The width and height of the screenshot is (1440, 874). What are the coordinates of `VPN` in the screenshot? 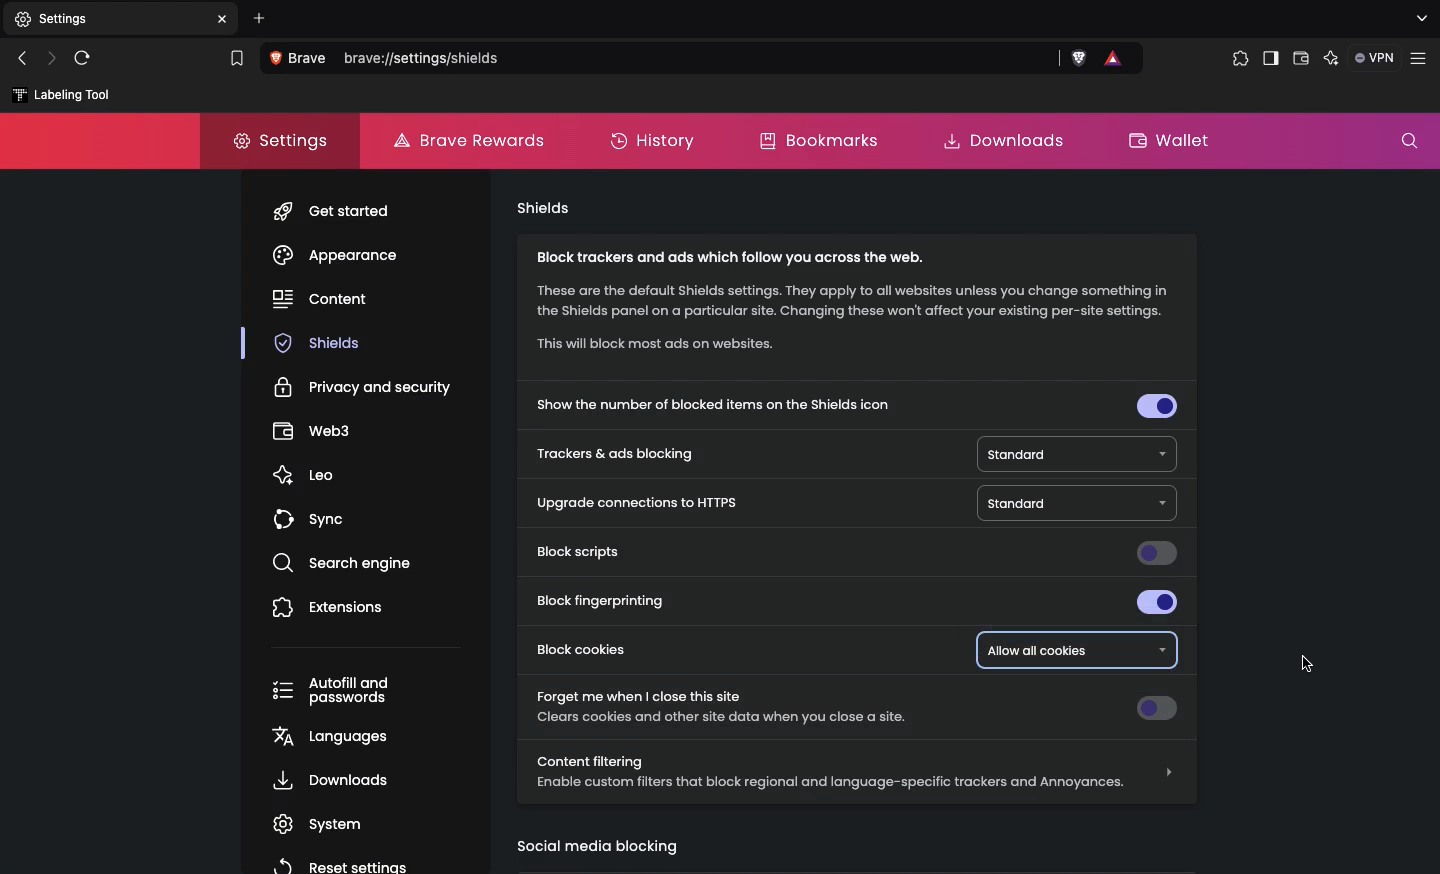 It's located at (1376, 59).